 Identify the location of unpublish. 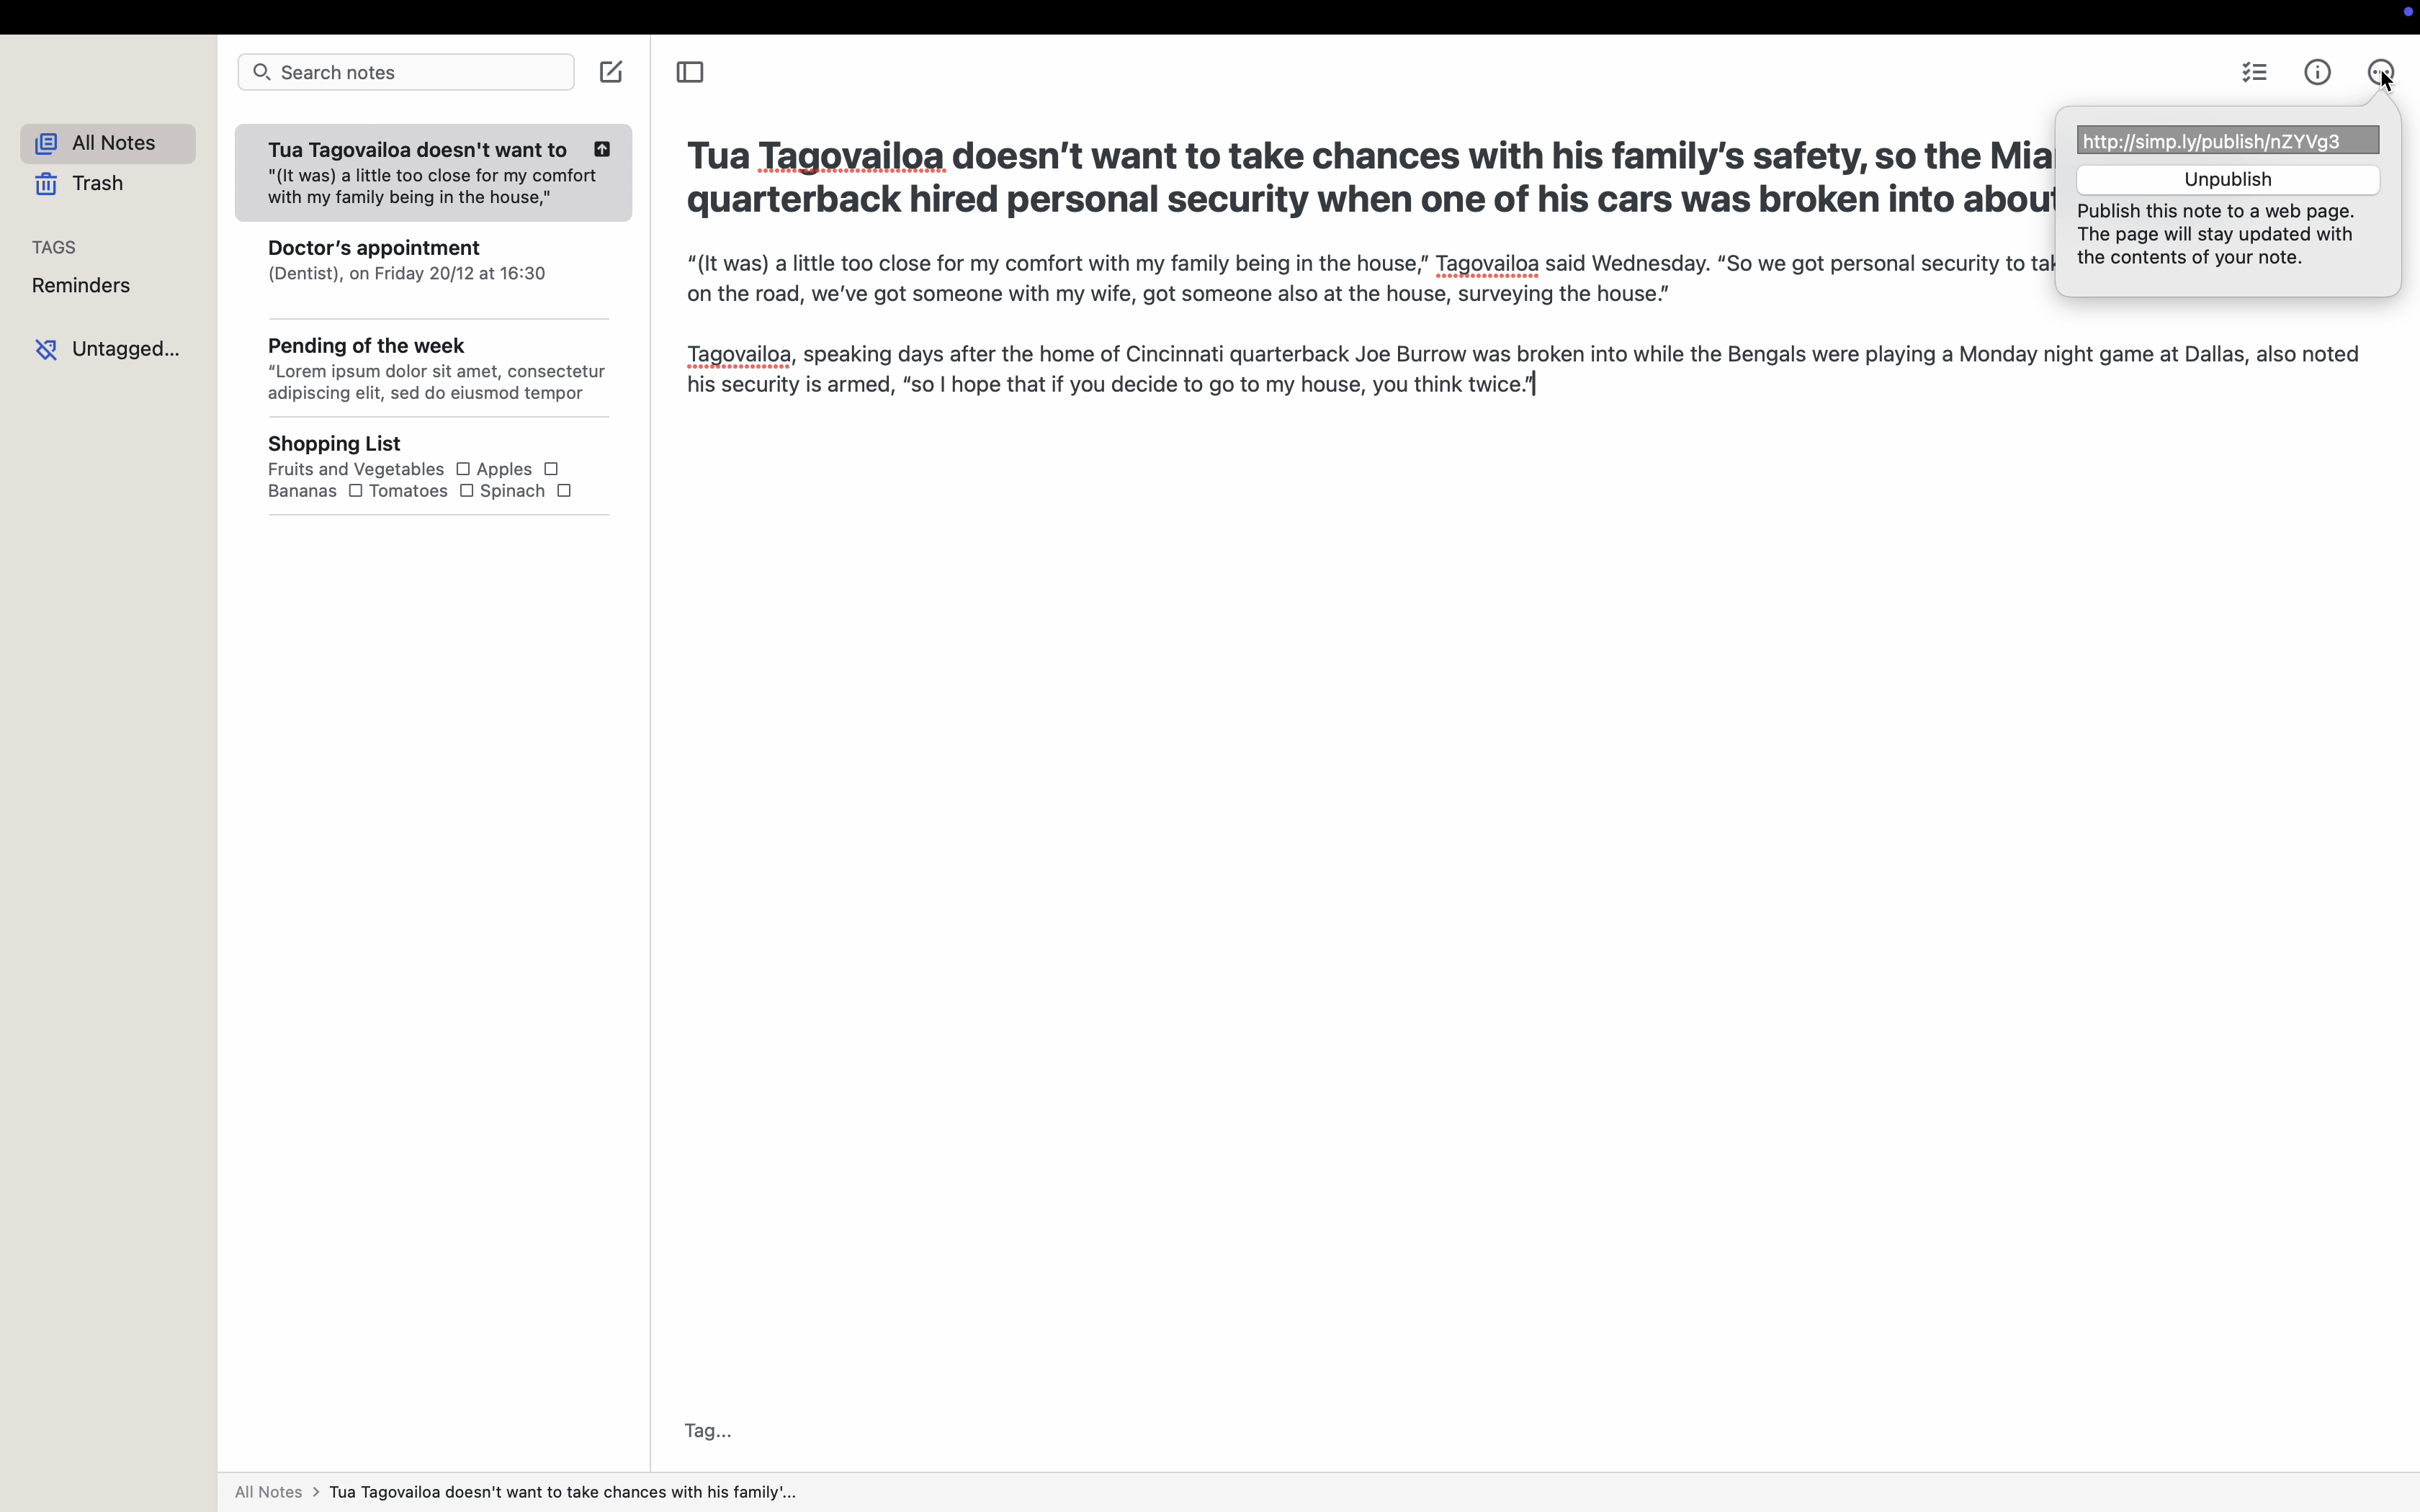
(2231, 179).